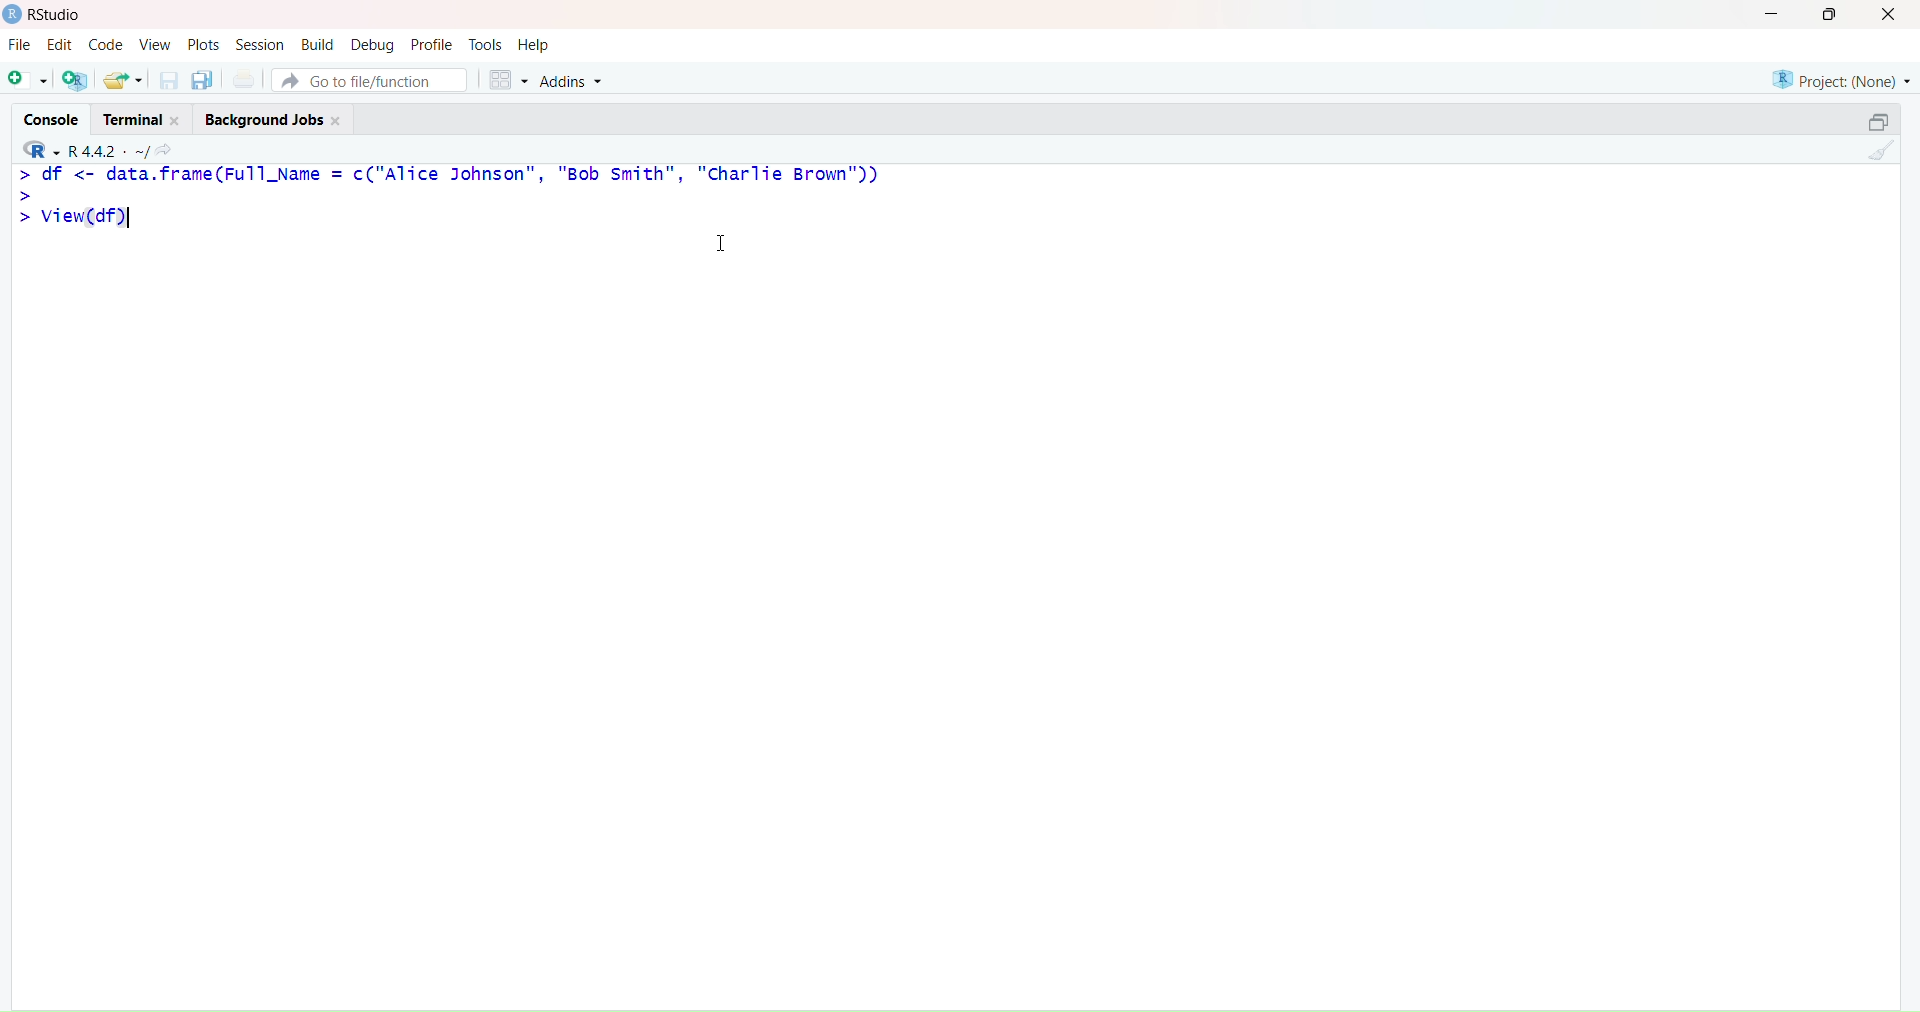 This screenshot has height=1012, width=1920. Describe the element at coordinates (155, 45) in the screenshot. I see `View` at that location.